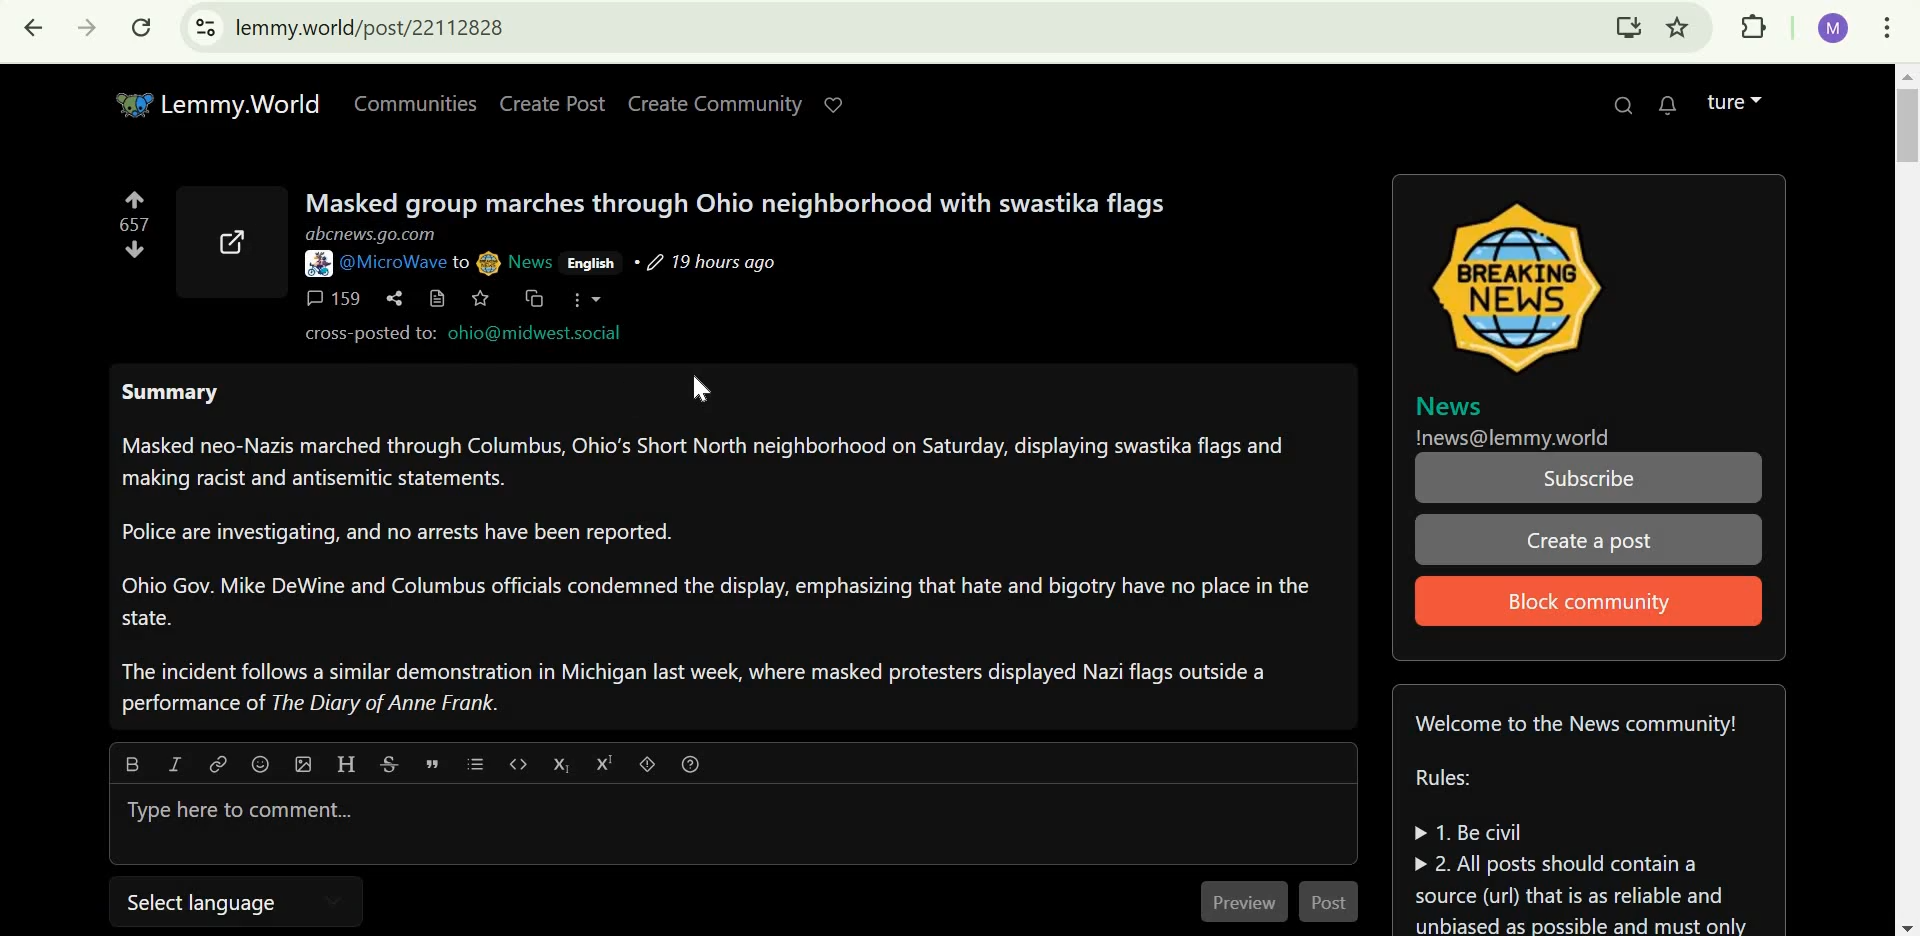 The height and width of the screenshot is (936, 1920). I want to click on quote, so click(433, 762).